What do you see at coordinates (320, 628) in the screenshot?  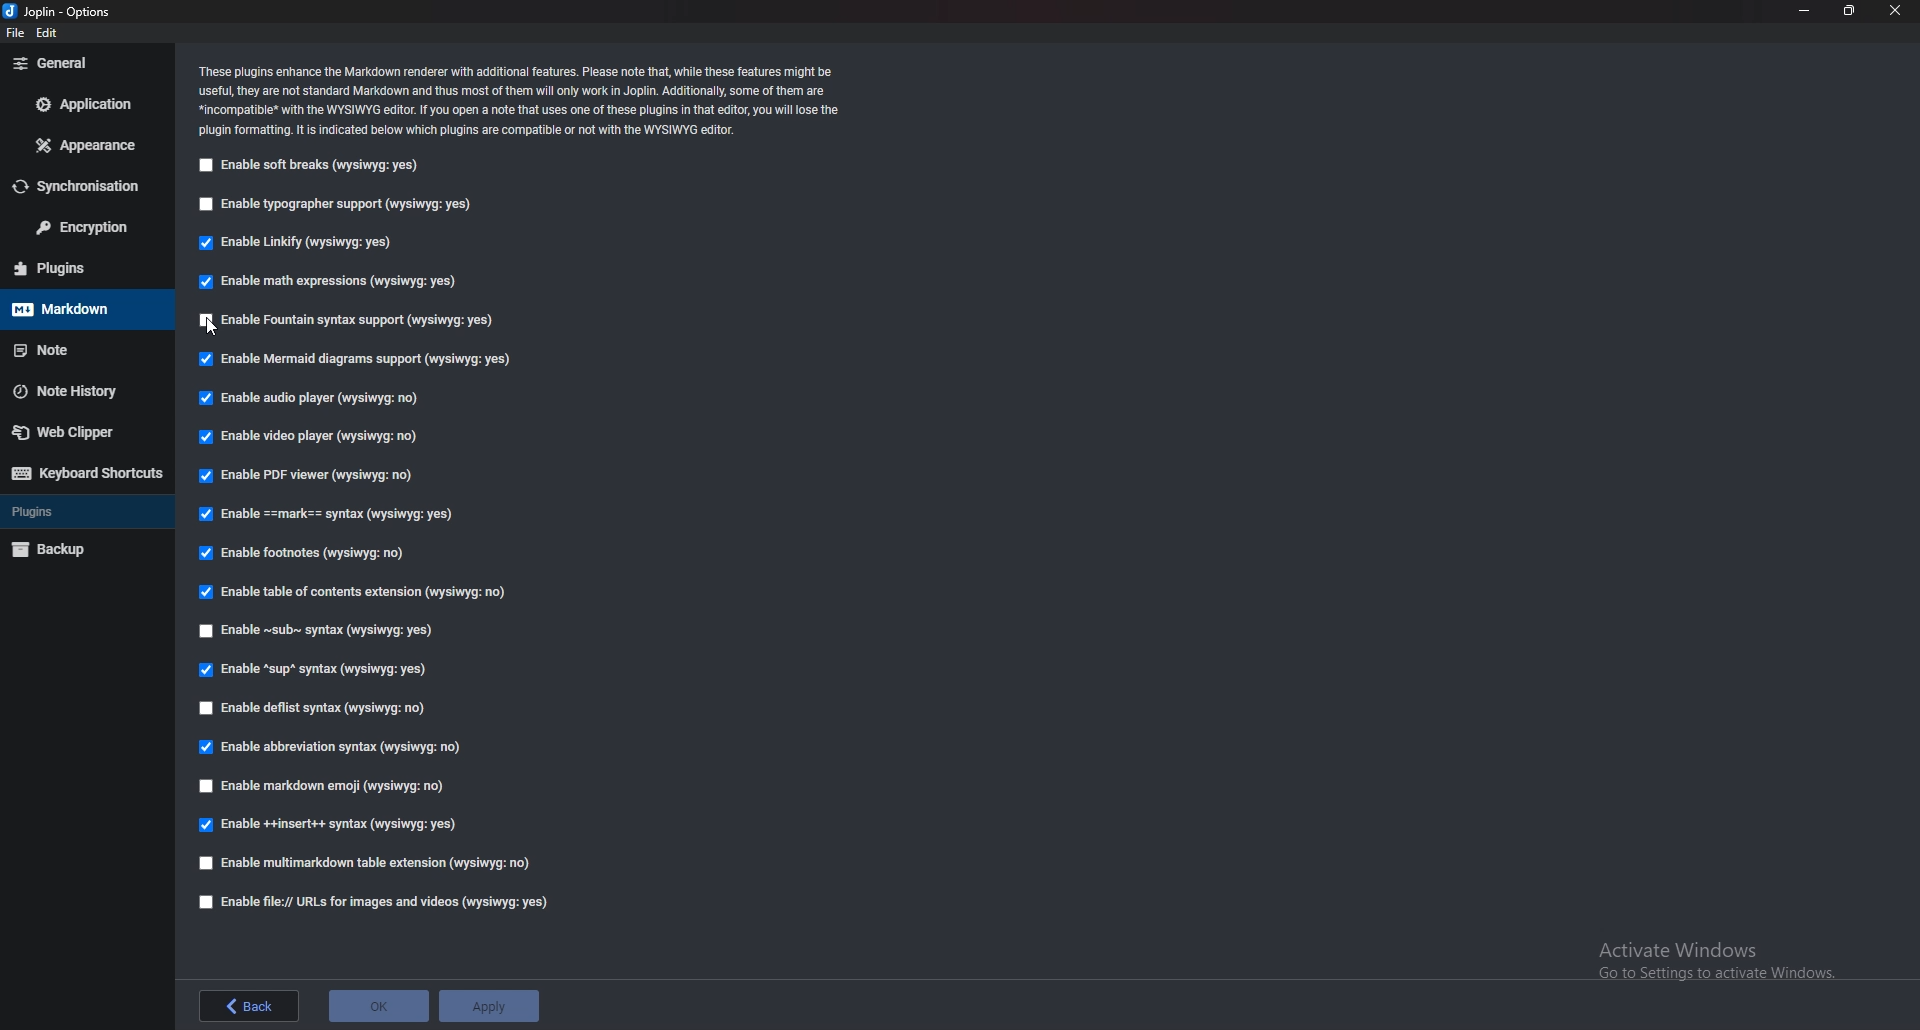 I see `Enable sub syntax` at bounding box center [320, 628].